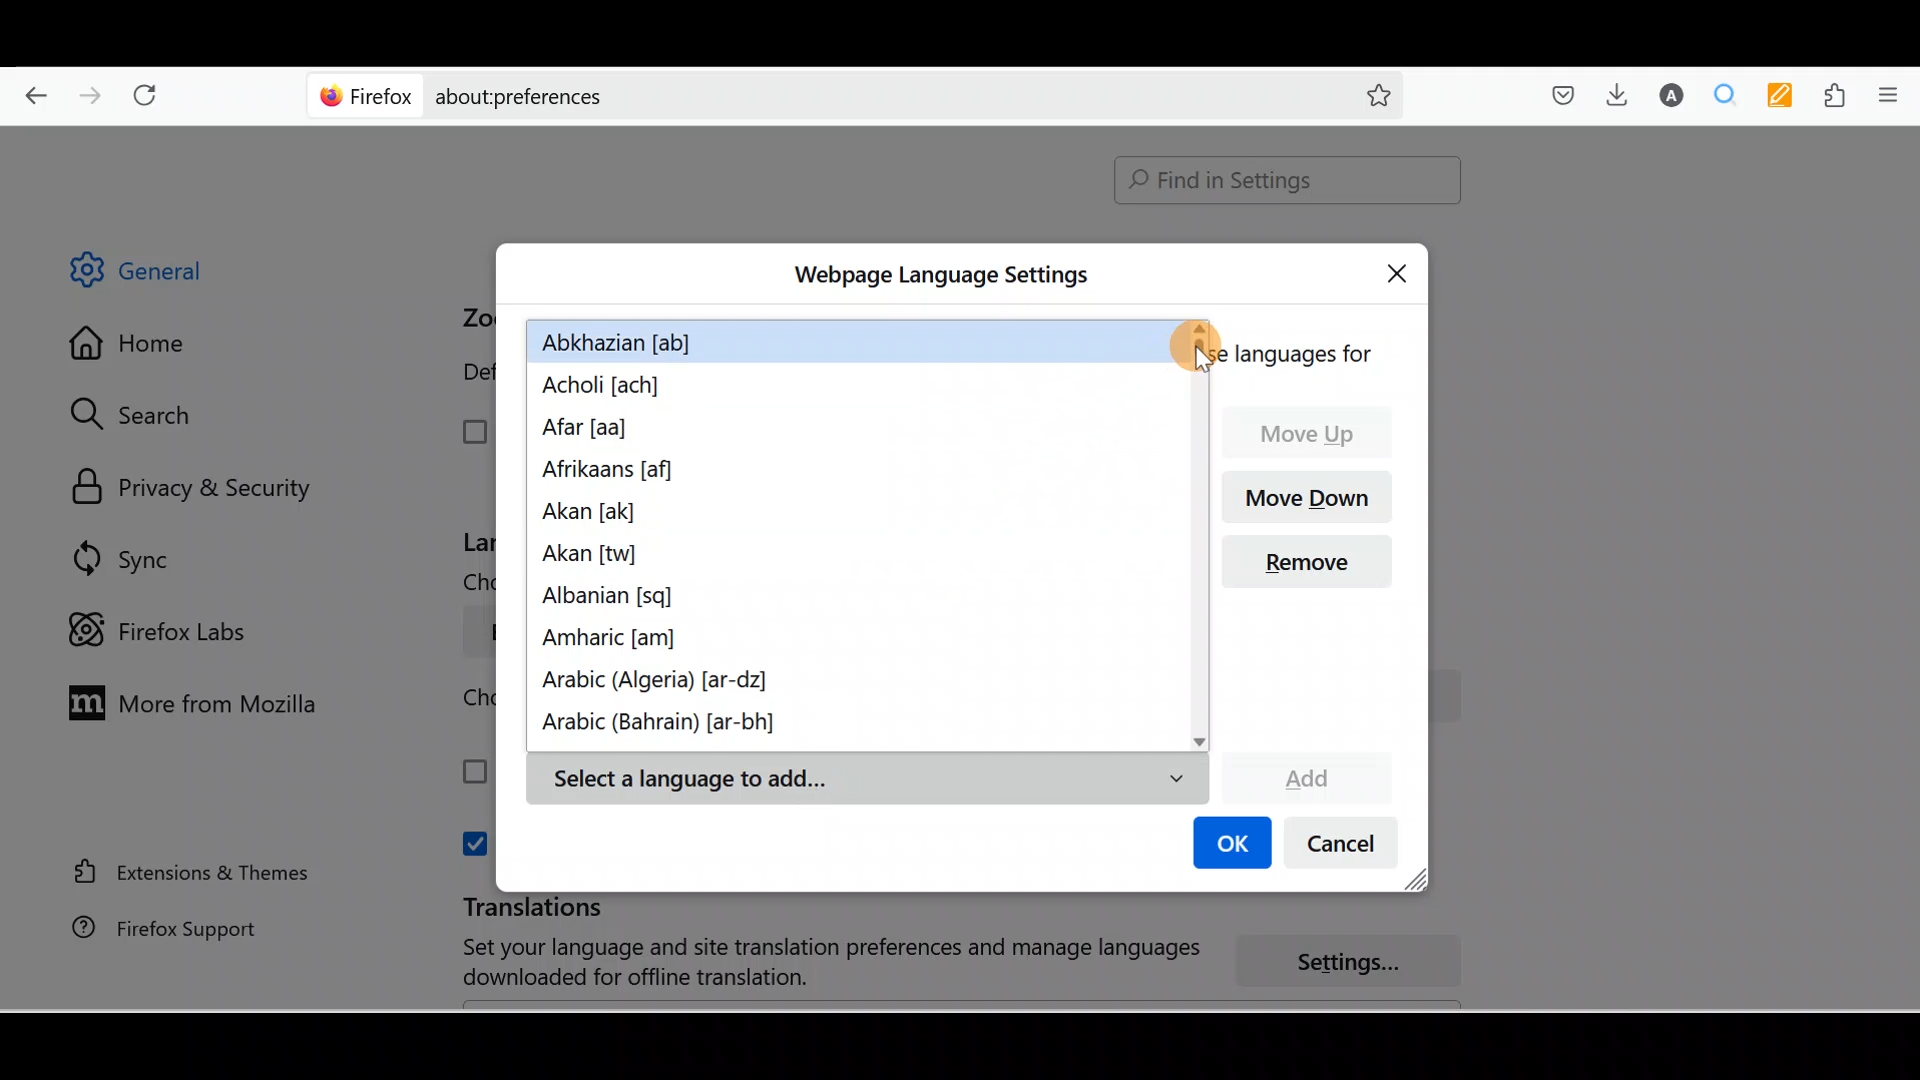 Image resolution: width=1920 pixels, height=1080 pixels. I want to click on Privacy & security, so click(201, 489).